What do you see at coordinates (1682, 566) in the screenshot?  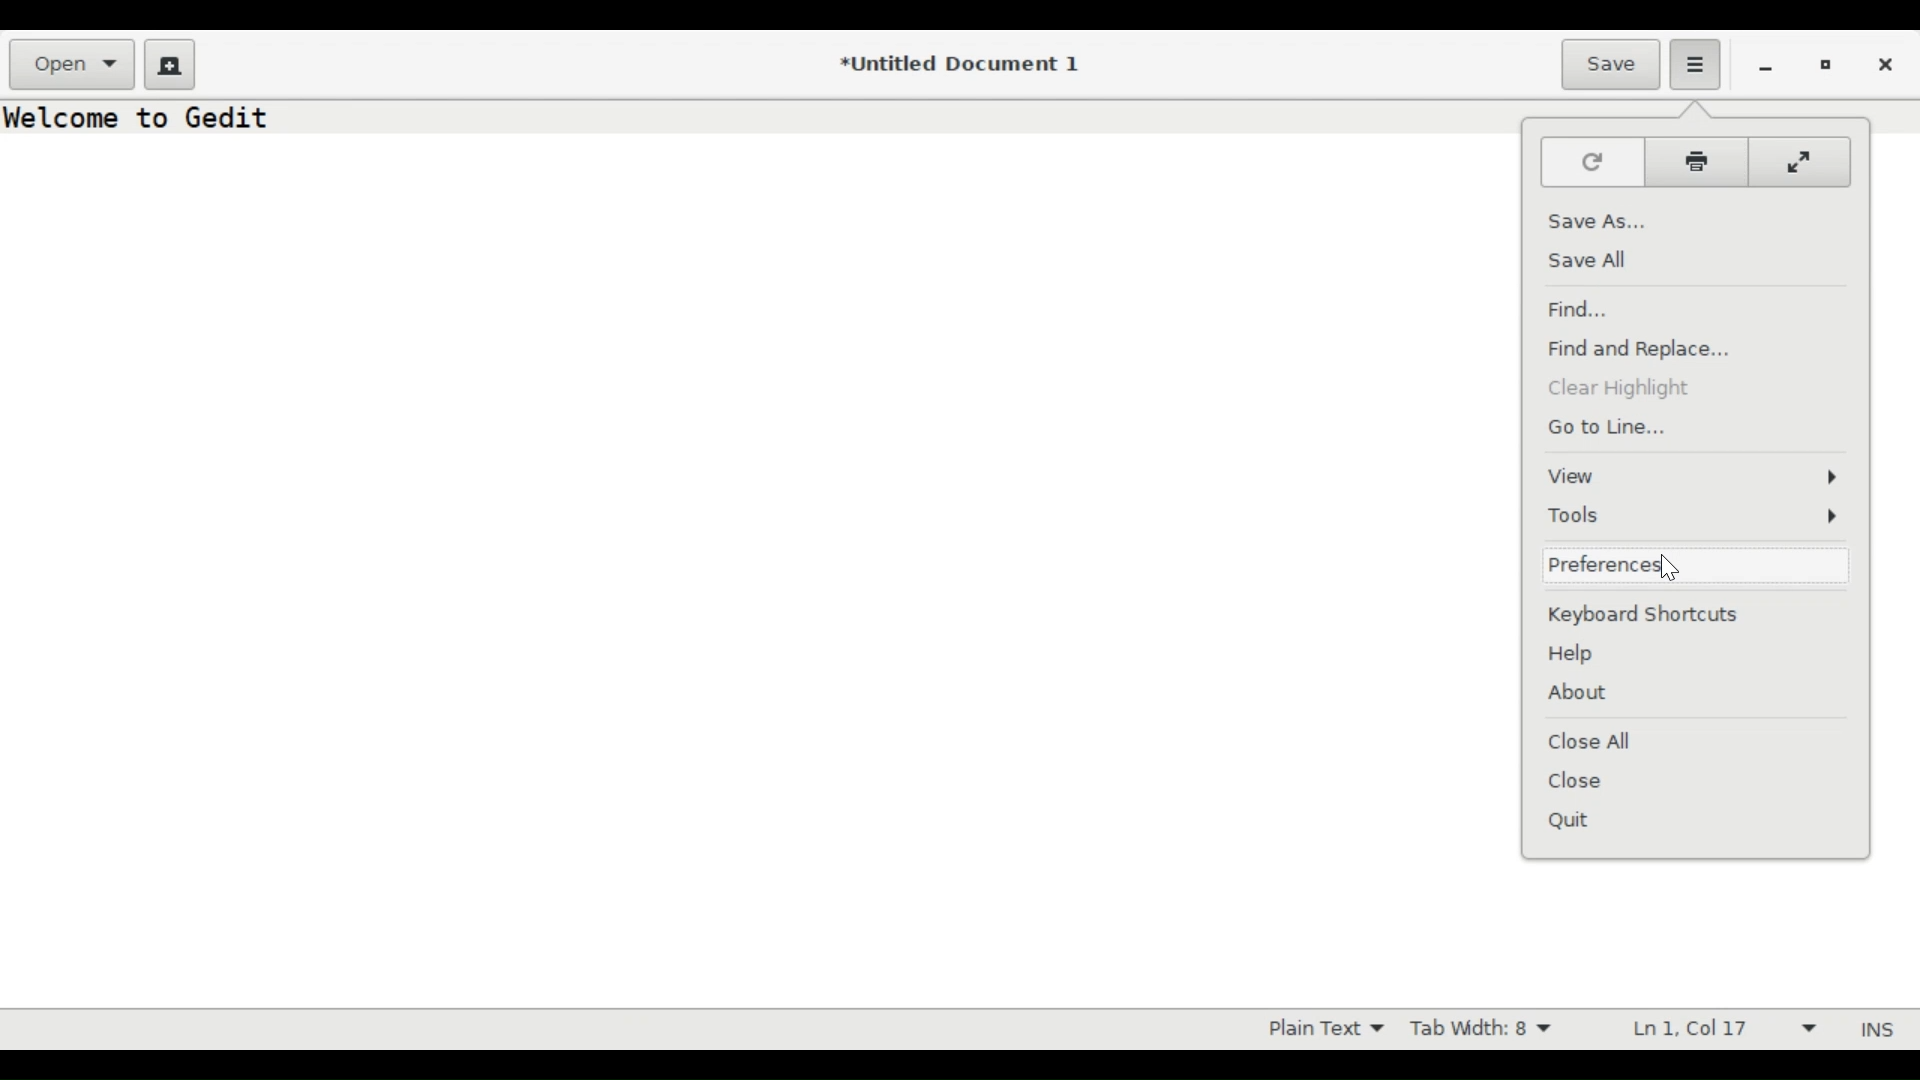 I see `cursor` at bounding box center [1682, 566].